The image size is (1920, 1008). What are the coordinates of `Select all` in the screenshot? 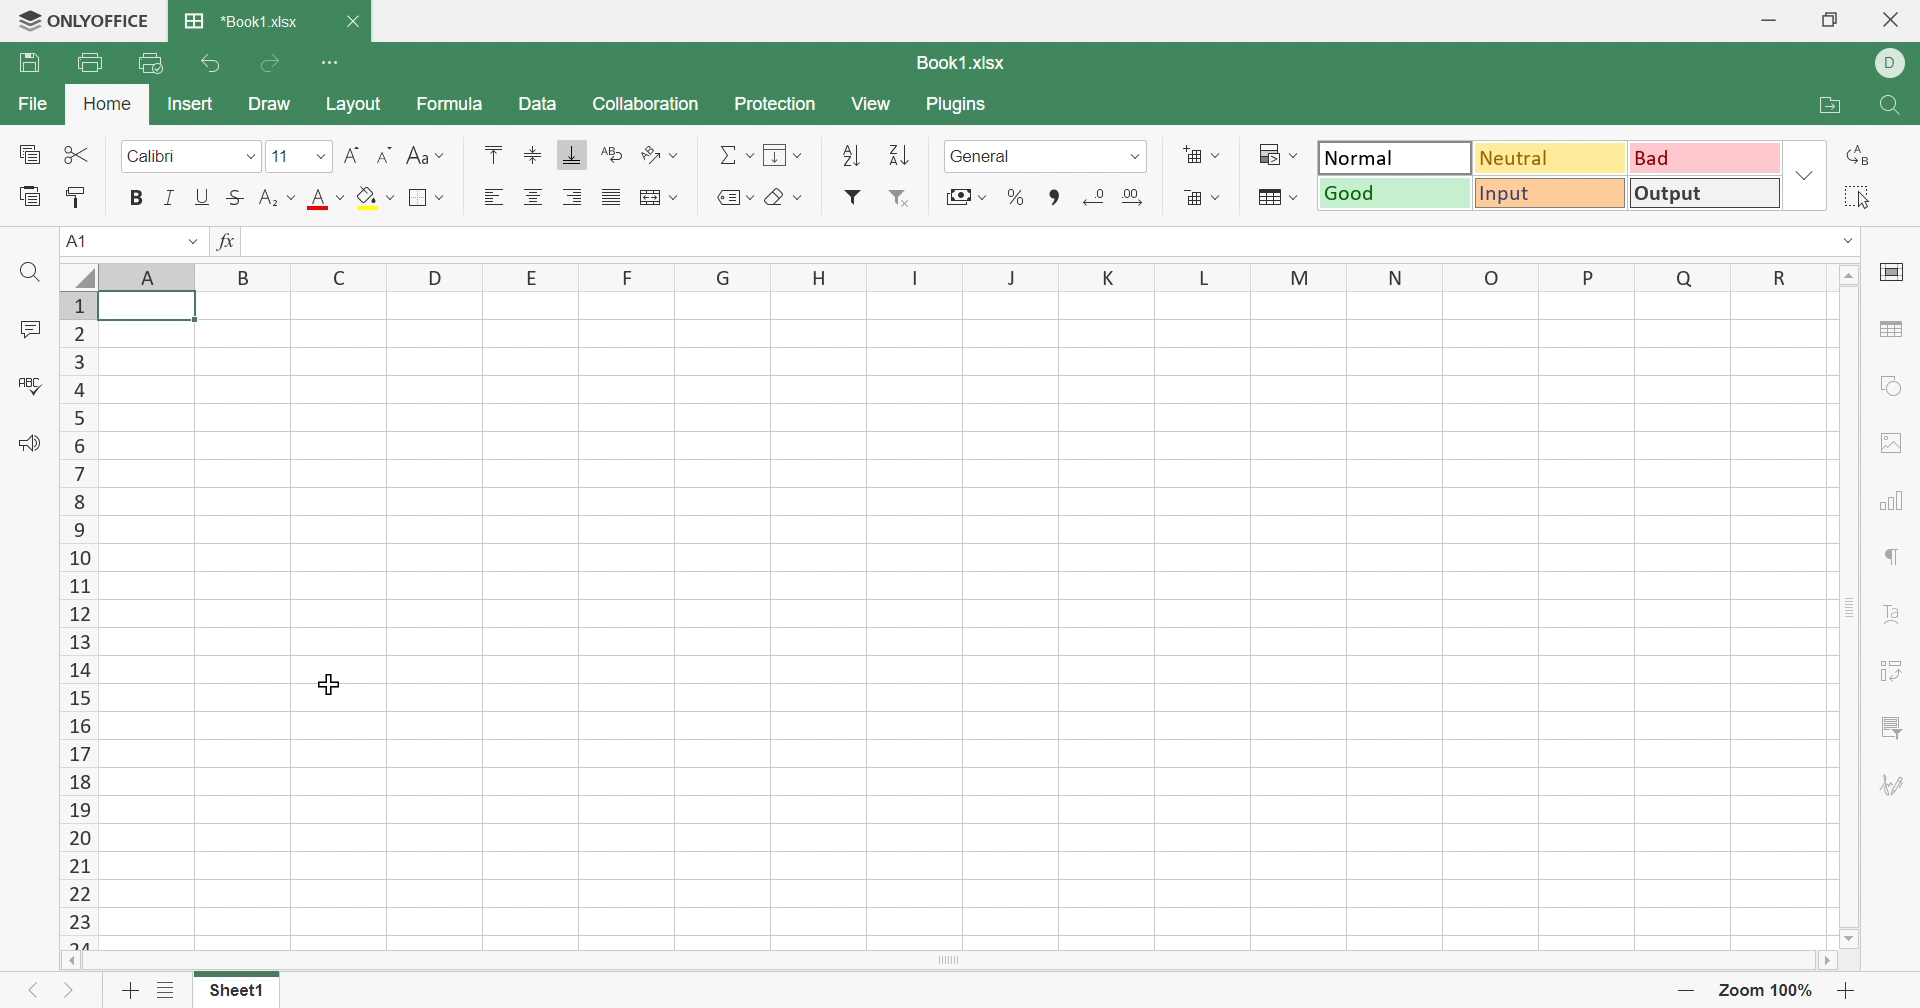 It's located at (1860, 194).